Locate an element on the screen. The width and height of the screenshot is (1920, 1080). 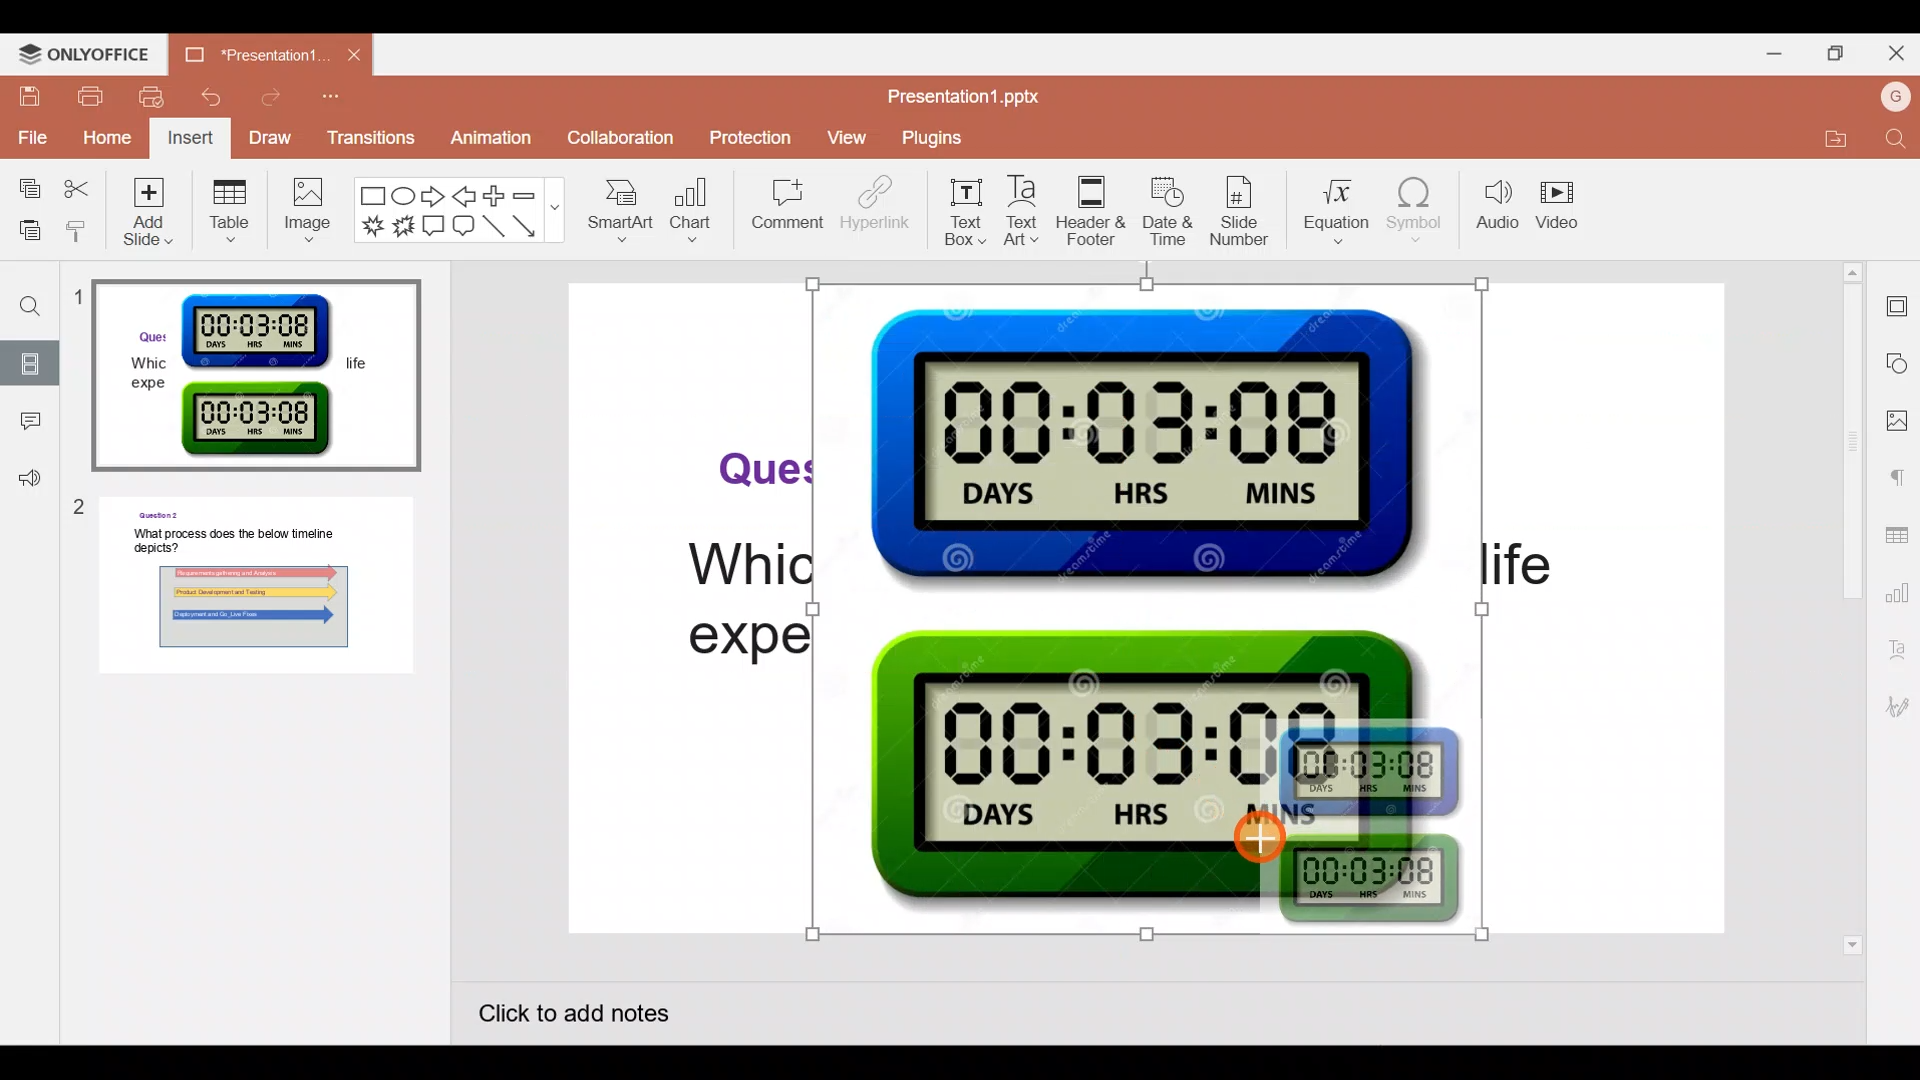
Copy style is located at coordinates (78, 225).